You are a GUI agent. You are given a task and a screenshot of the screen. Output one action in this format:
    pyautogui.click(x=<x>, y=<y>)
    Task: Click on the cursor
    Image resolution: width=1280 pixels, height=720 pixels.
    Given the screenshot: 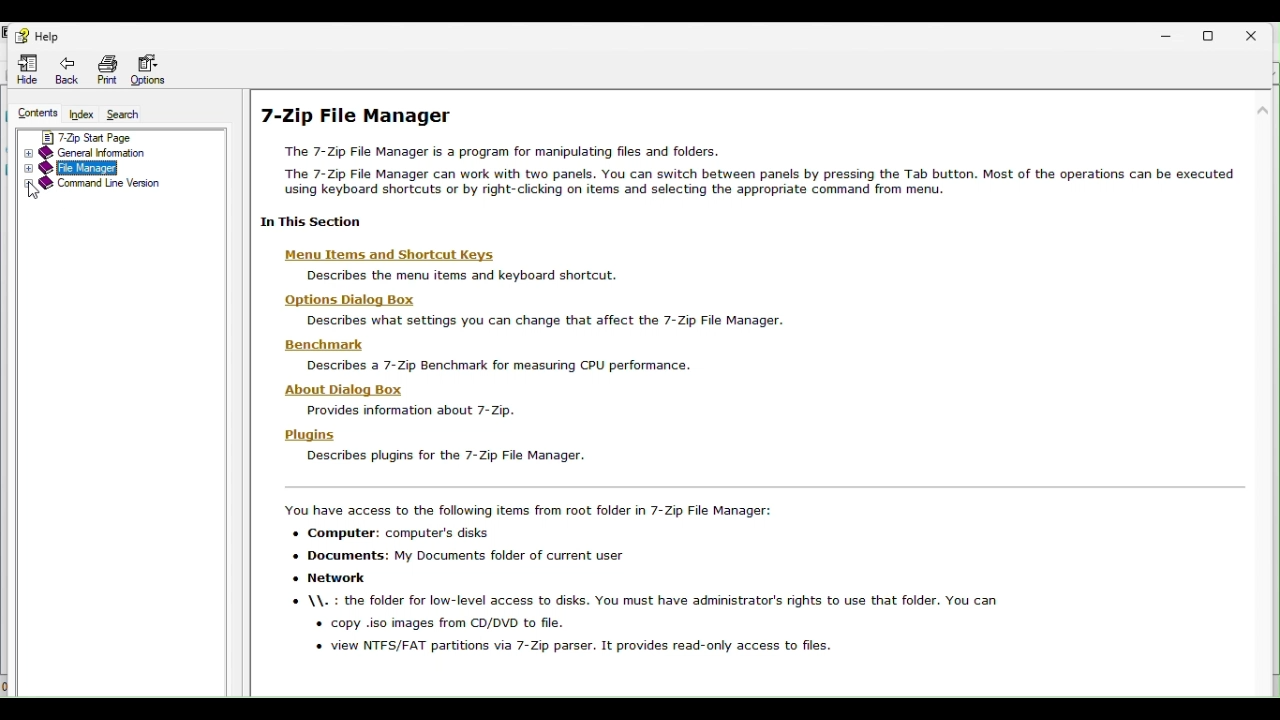 What is the action you would take?
    pyautogui.click(x=36, y=193)
    